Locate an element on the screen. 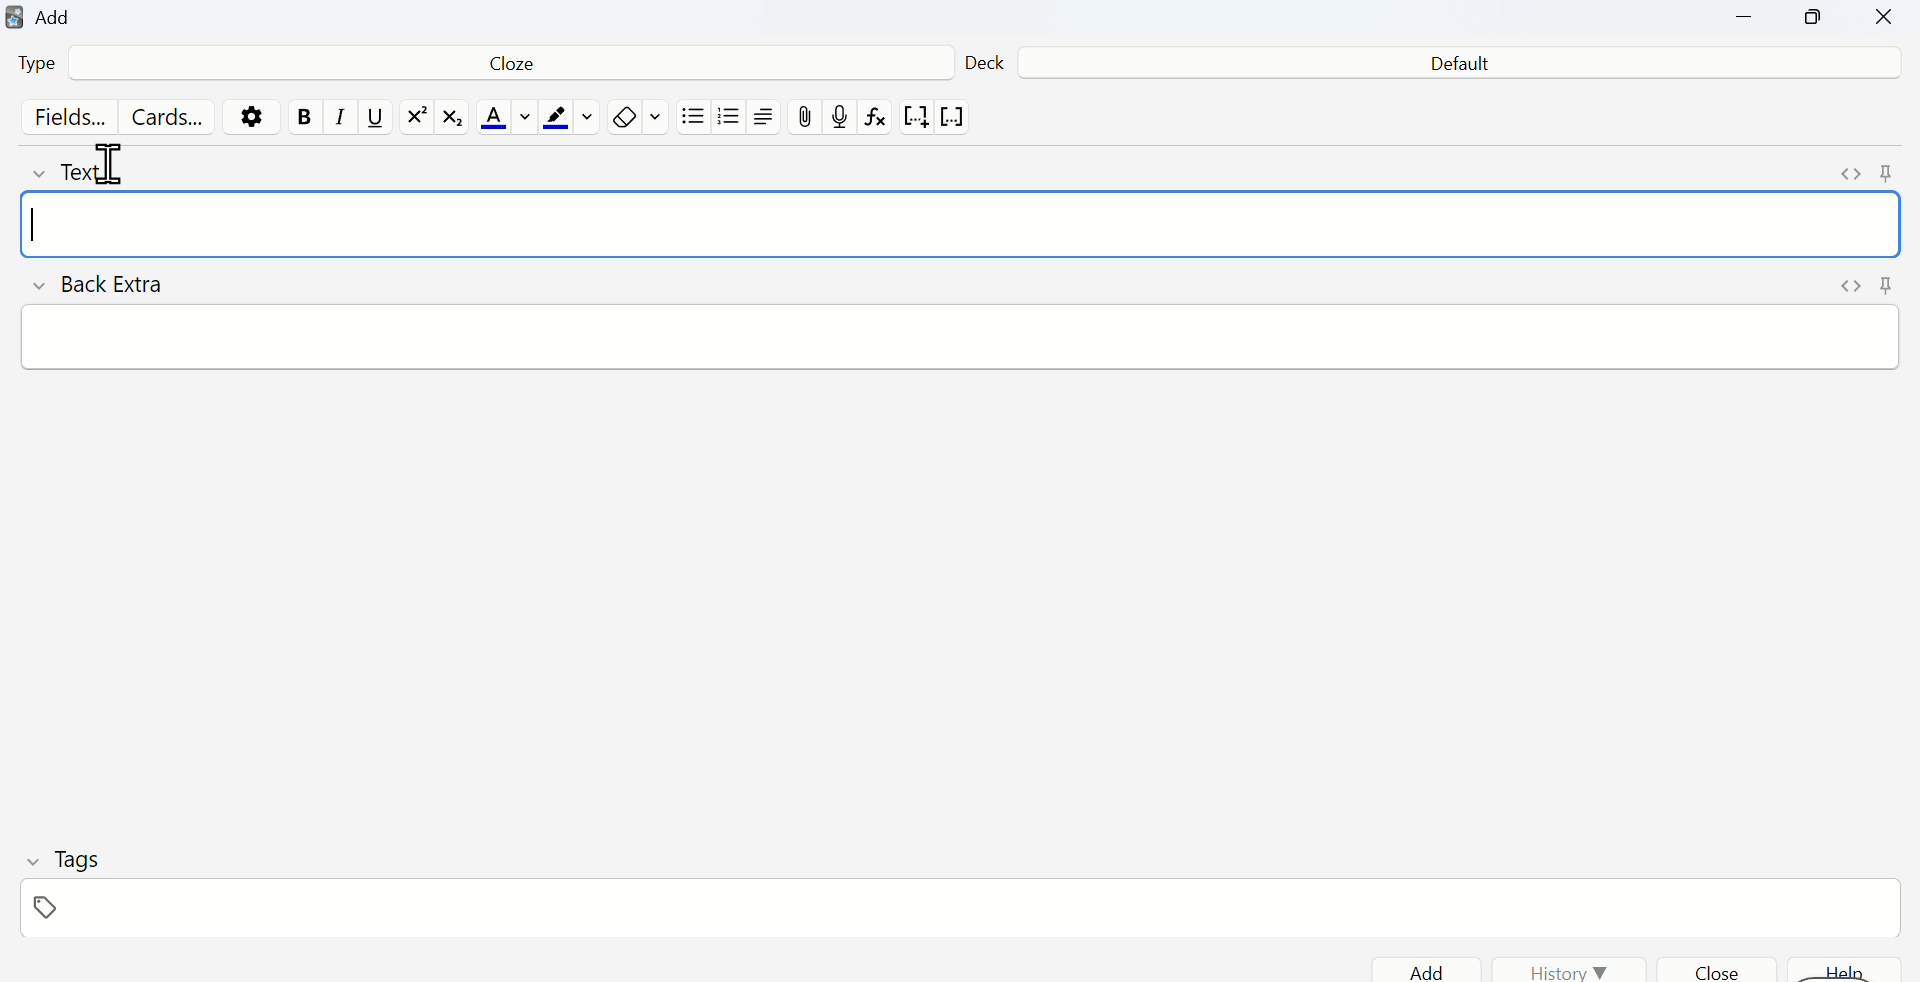 This screenshot has height=982, width=1920. Numbered list is located at coordinates (731, 120).